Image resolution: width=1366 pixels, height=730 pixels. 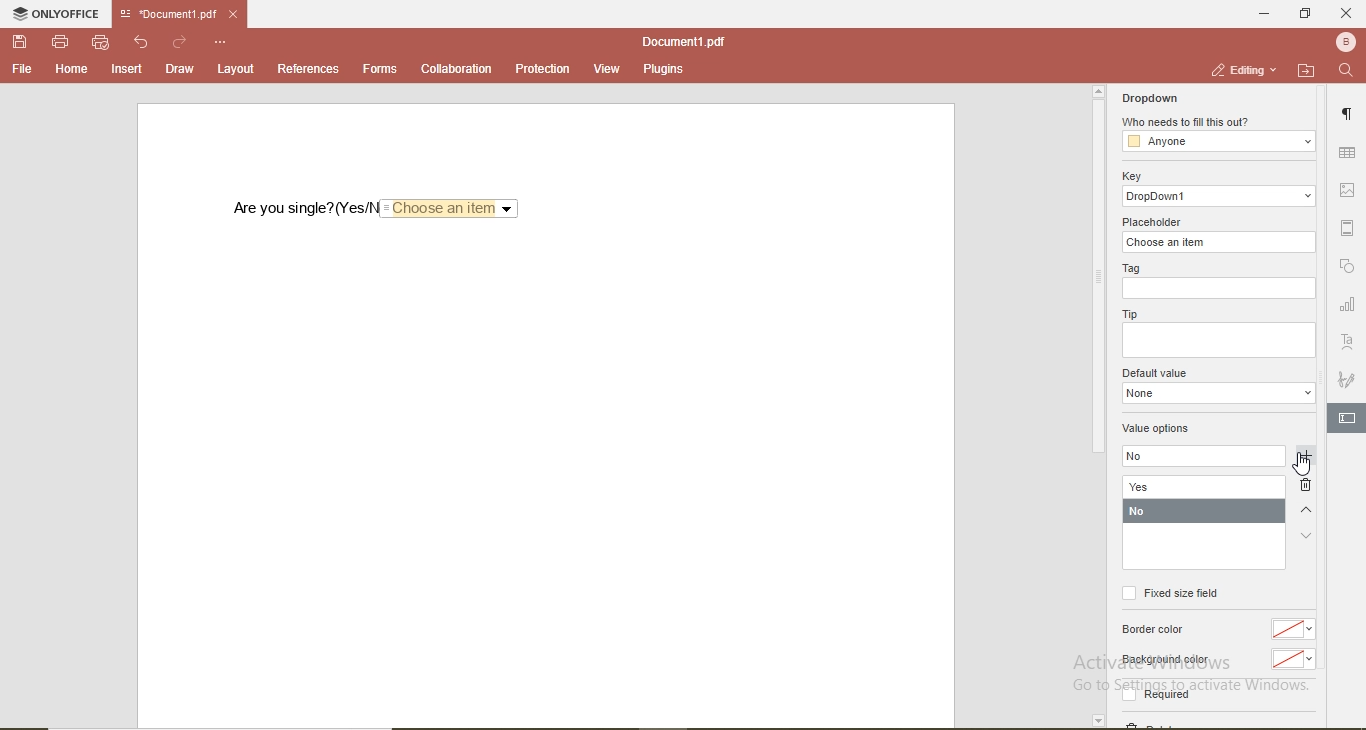 I want to click on save, so click(x=20, y=42).